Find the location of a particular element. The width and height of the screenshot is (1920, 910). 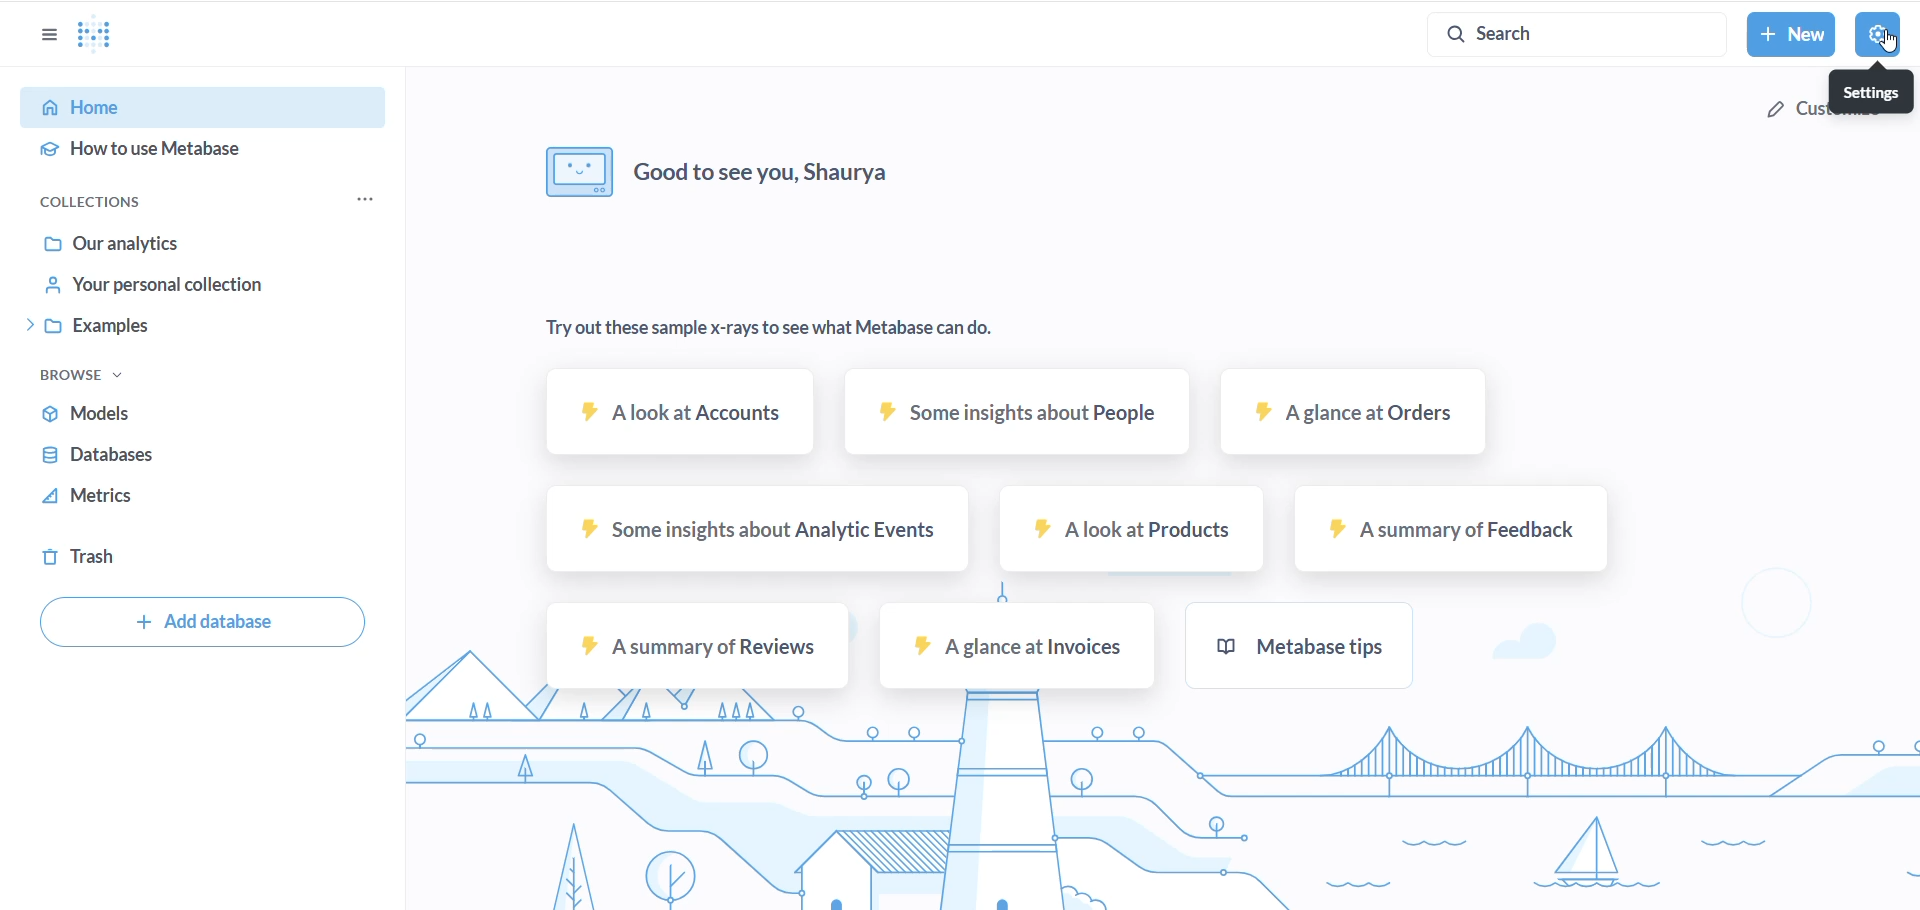

LOGO is located at coordinates (99, 34).